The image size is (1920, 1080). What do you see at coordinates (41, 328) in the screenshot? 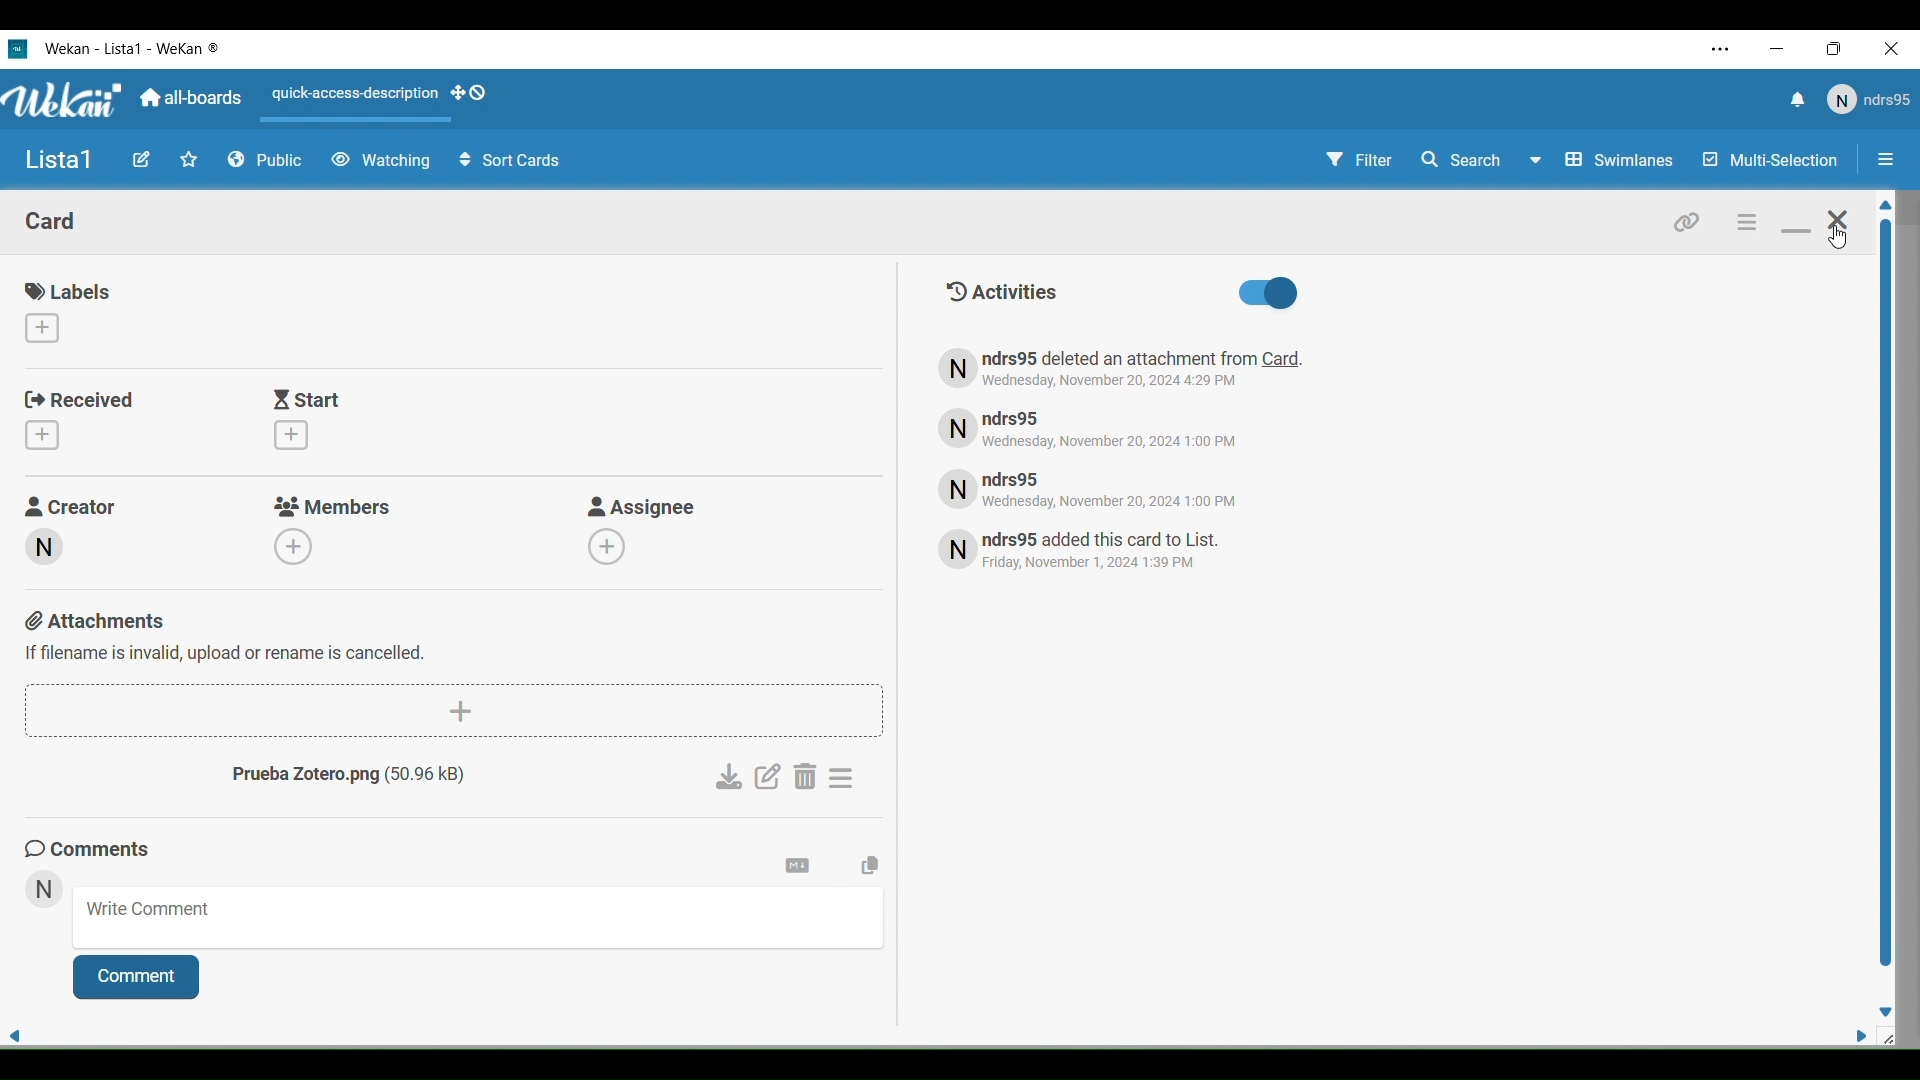
I see `Add labbels` at bounding box center [41, 328].